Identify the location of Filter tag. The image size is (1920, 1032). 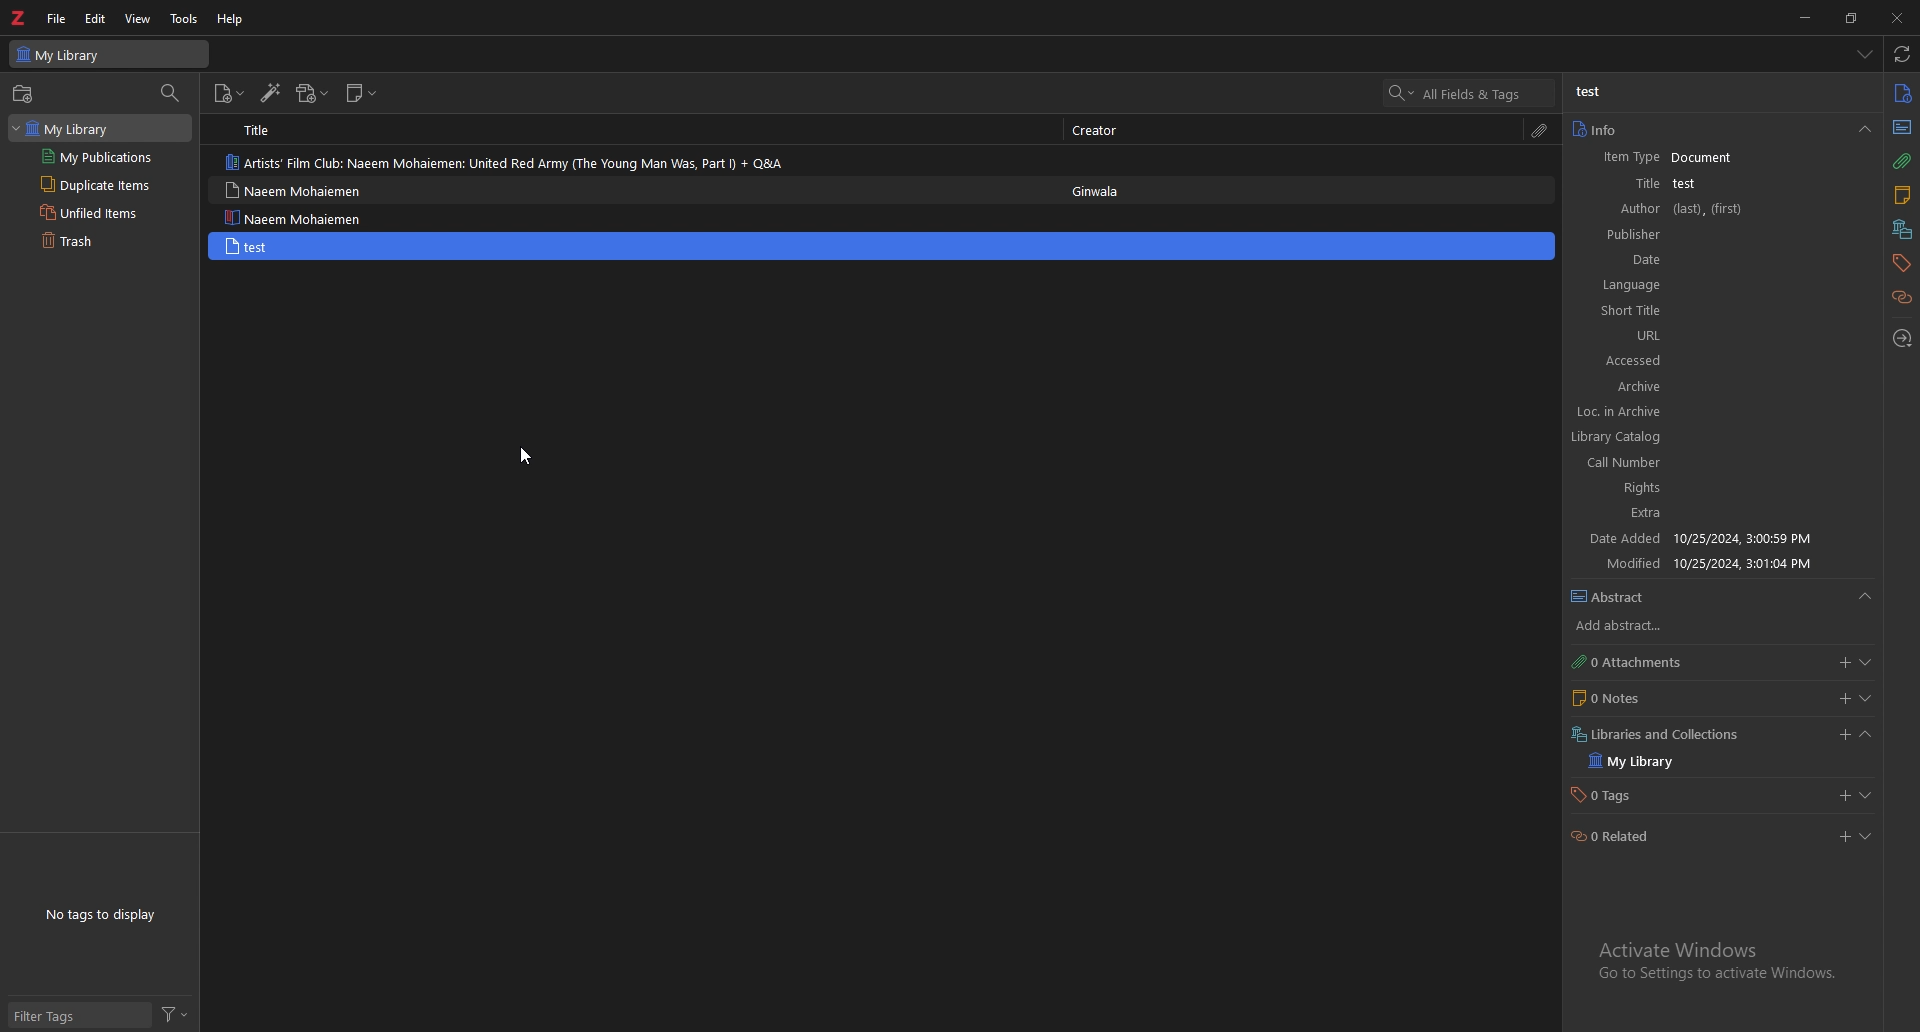
(53, 1014).